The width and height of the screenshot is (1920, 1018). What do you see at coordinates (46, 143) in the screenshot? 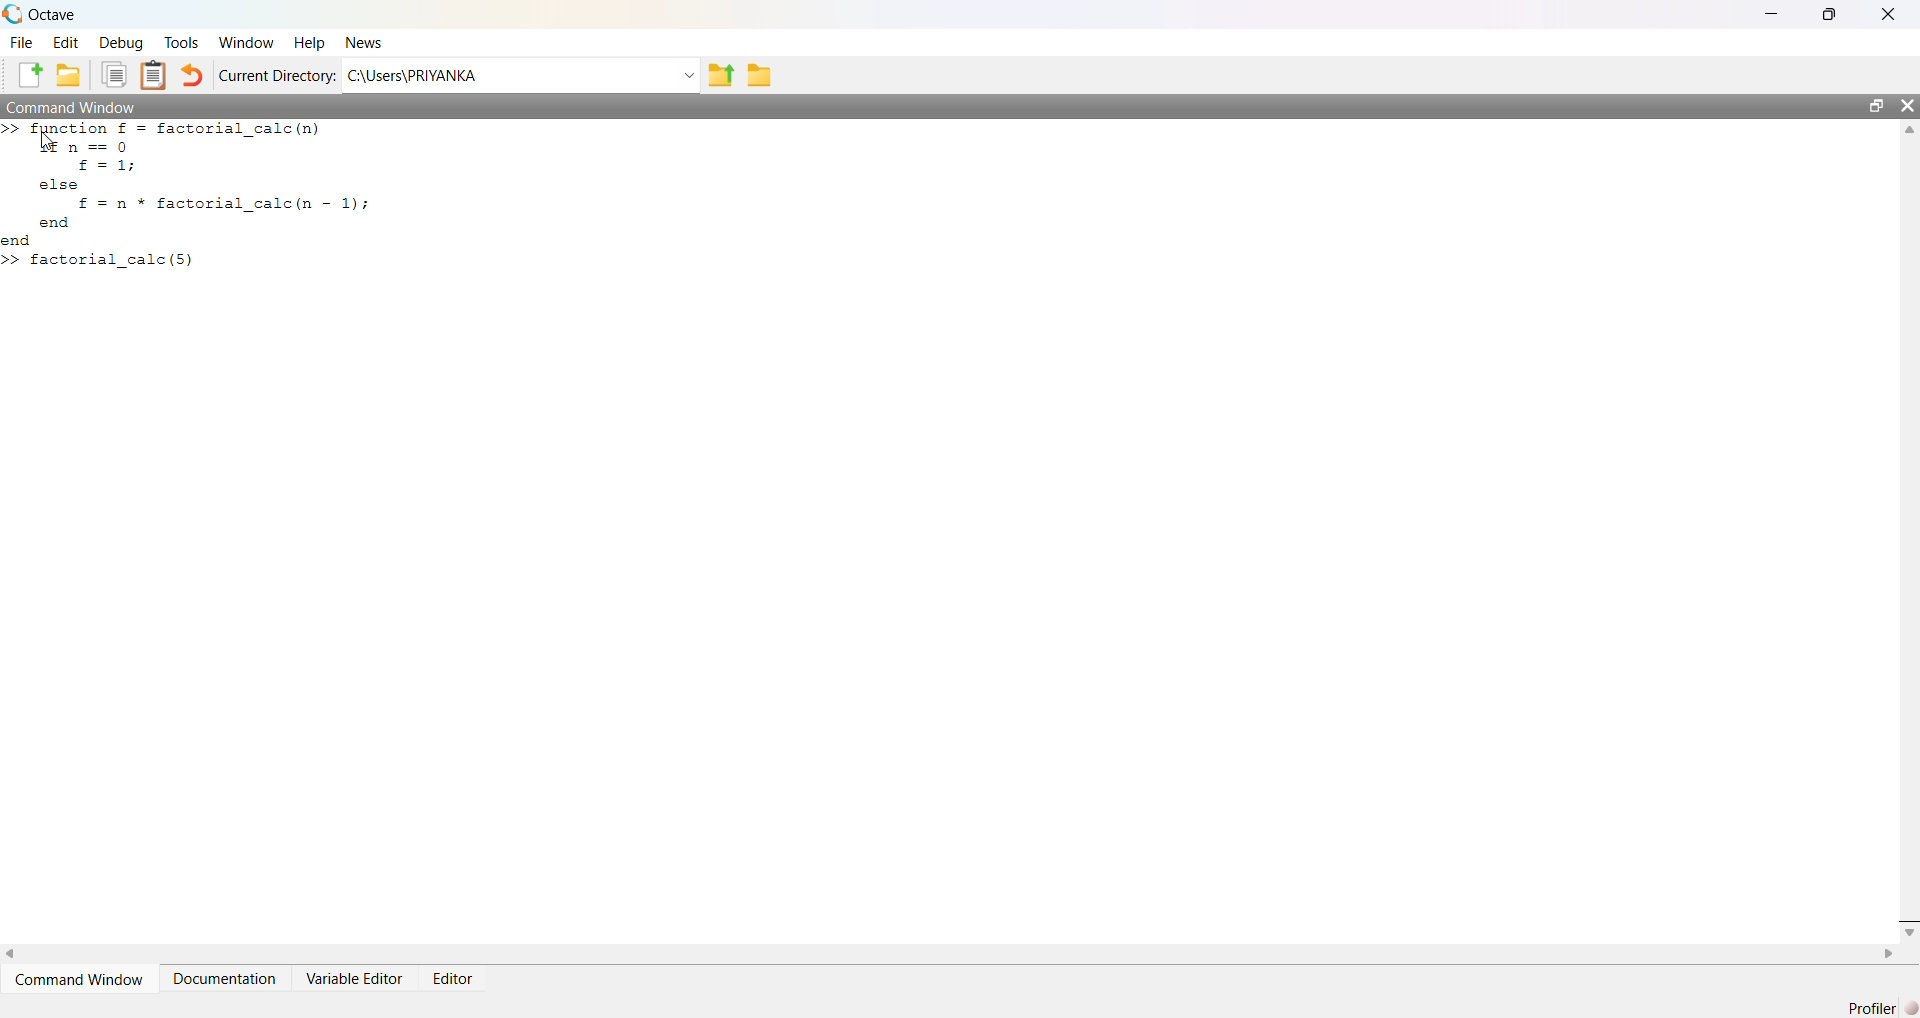
I see `cursor` at bounding box center [46, 143].